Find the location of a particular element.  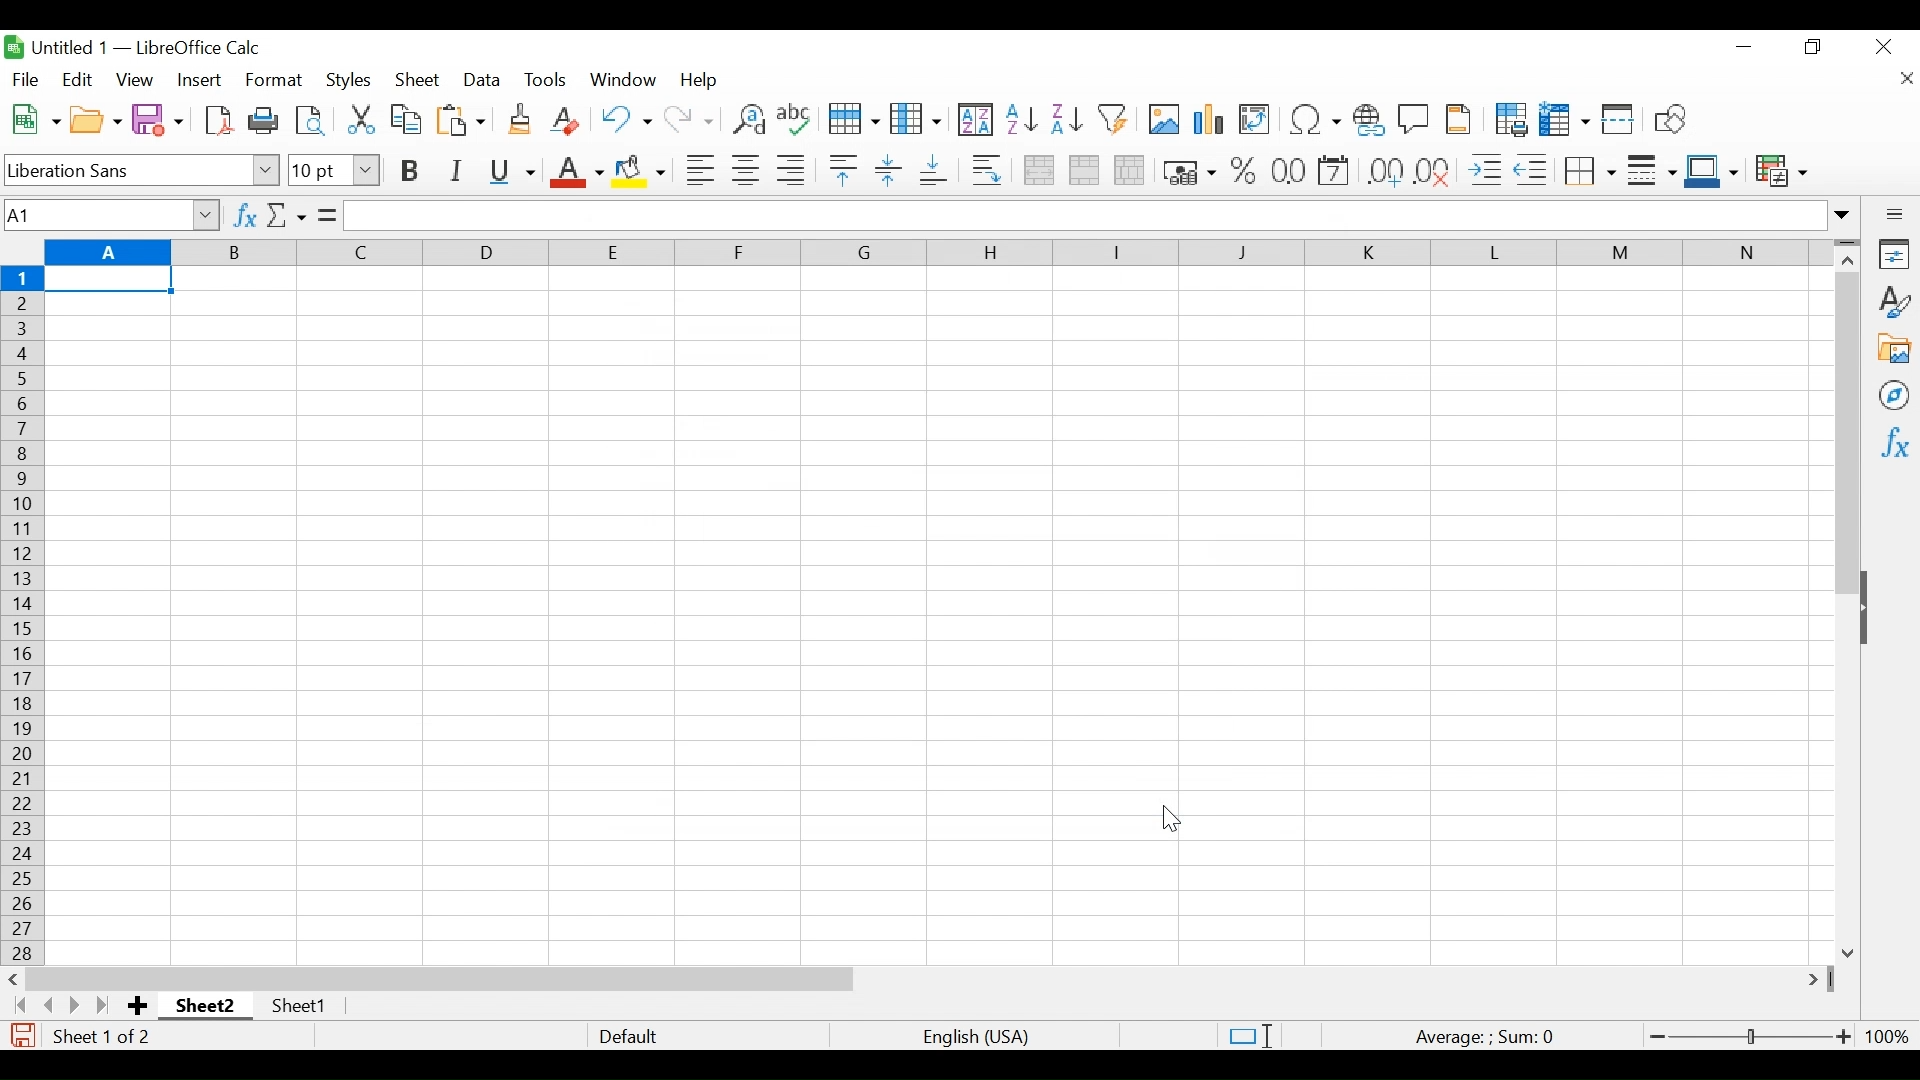

Split Window is located at coordinates (1618, 120).